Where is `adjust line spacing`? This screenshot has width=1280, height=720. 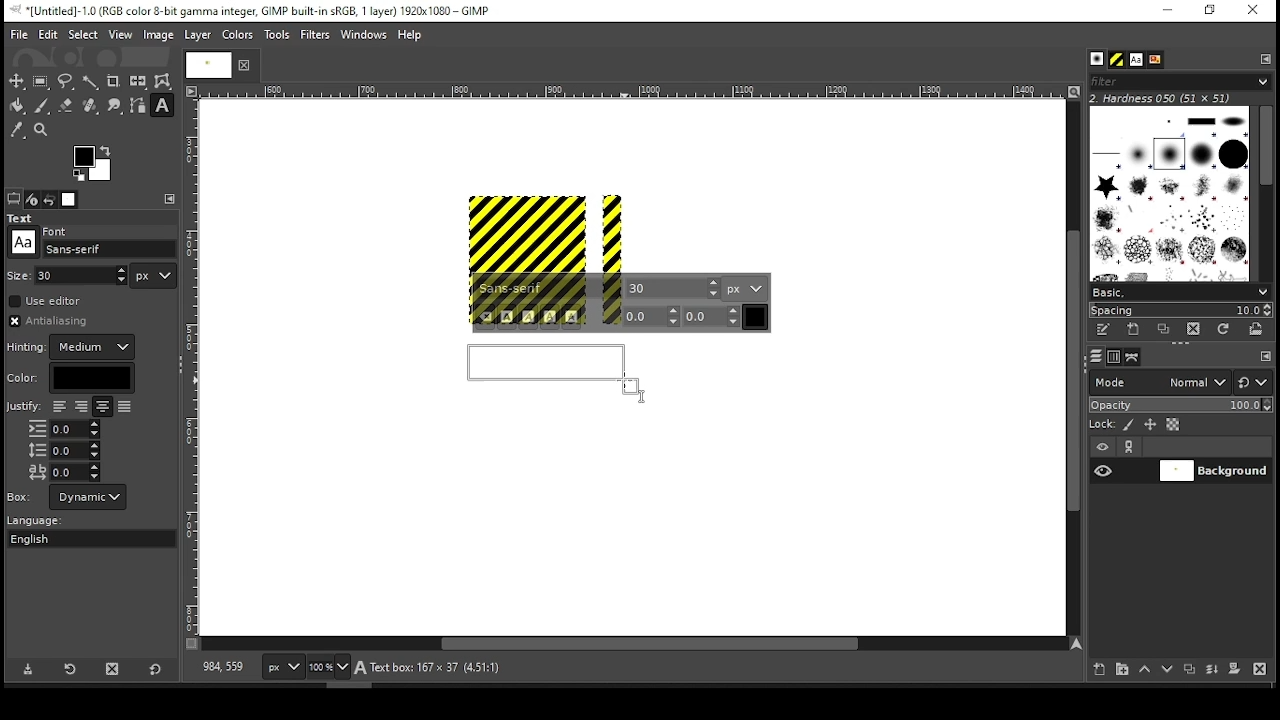
adjust line spacing is located at coordinates (64, 450).